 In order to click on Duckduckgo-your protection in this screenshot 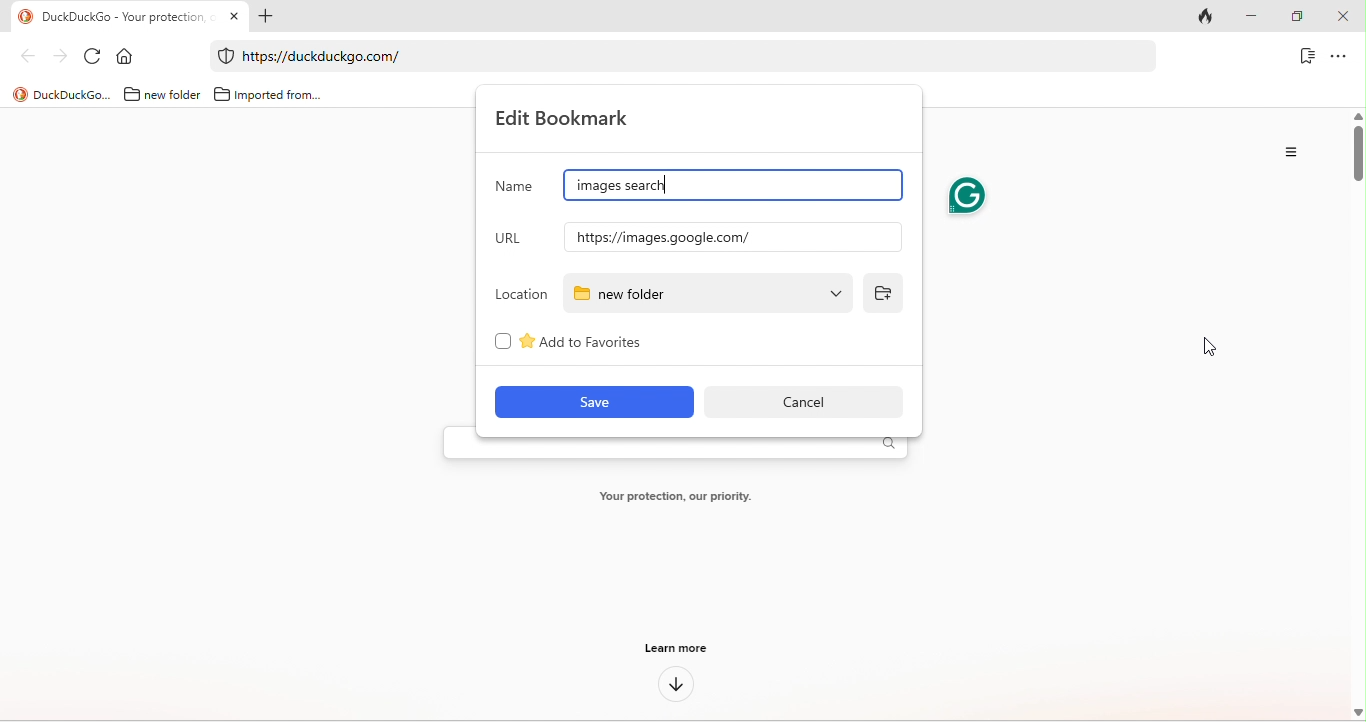, I will do `click(122, 15)`.